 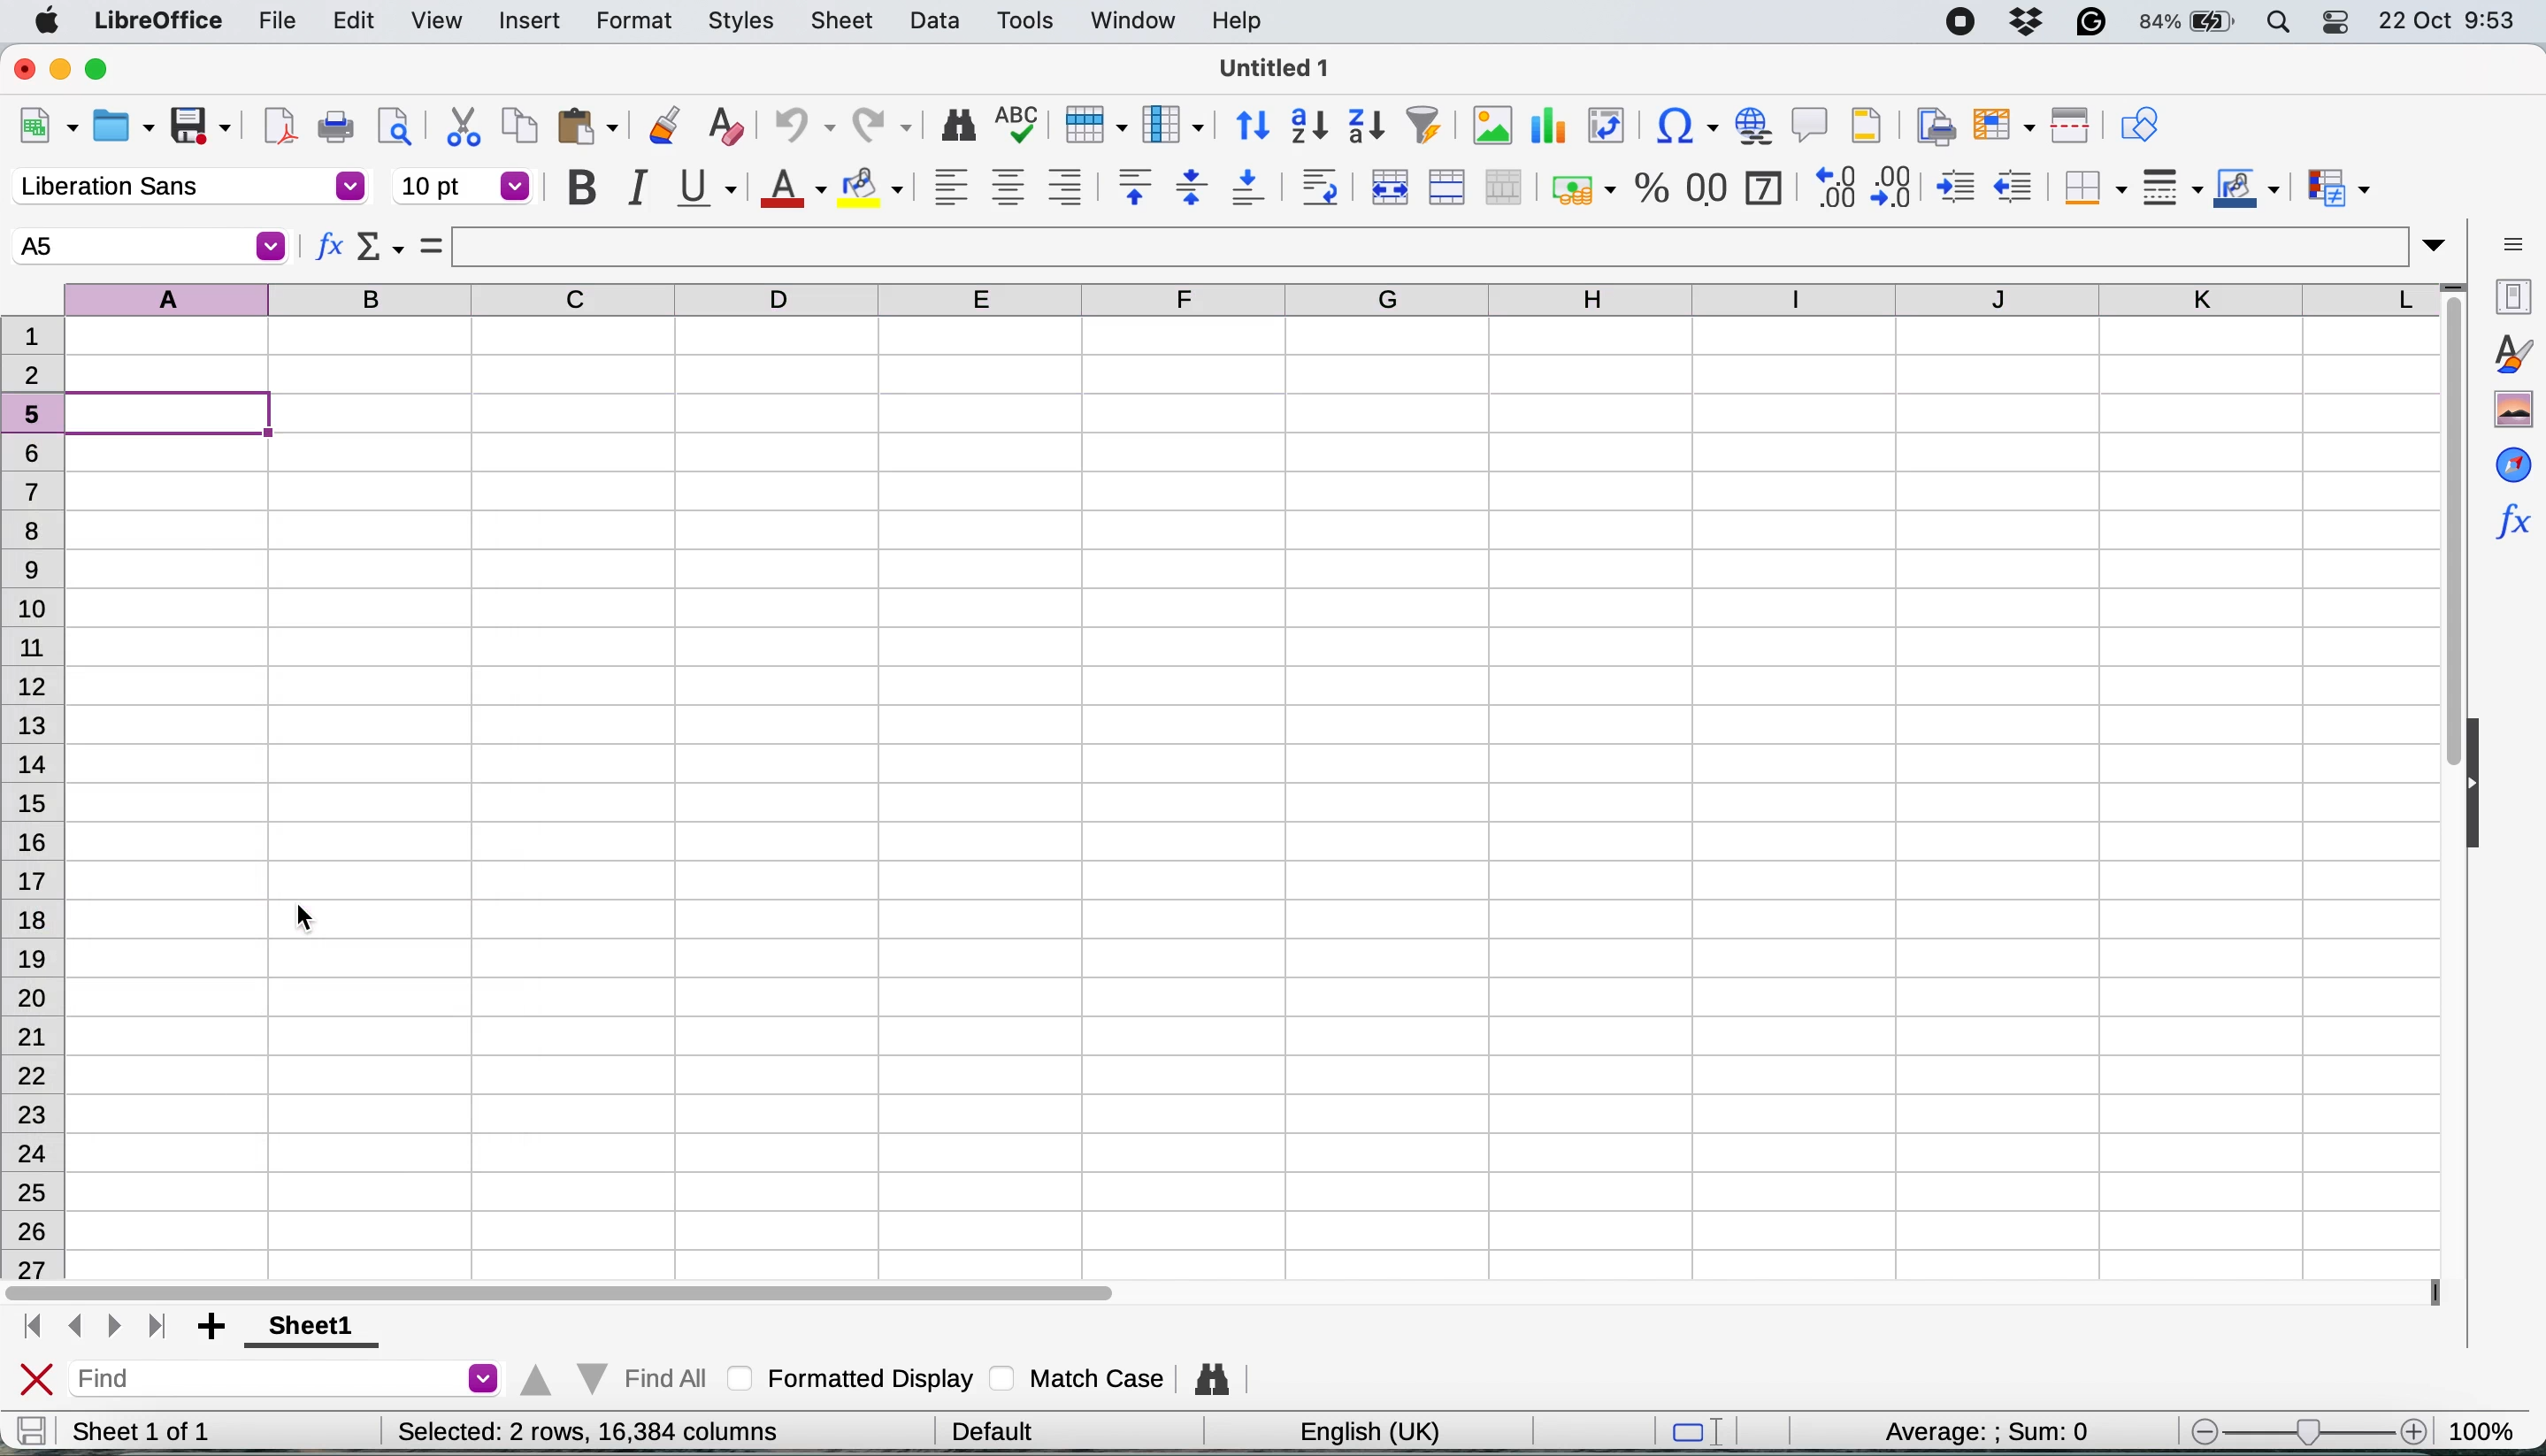 What do you see at coordinates (529, 23) in the screenshot?
I see `insert` at bounding box center [529, 23].